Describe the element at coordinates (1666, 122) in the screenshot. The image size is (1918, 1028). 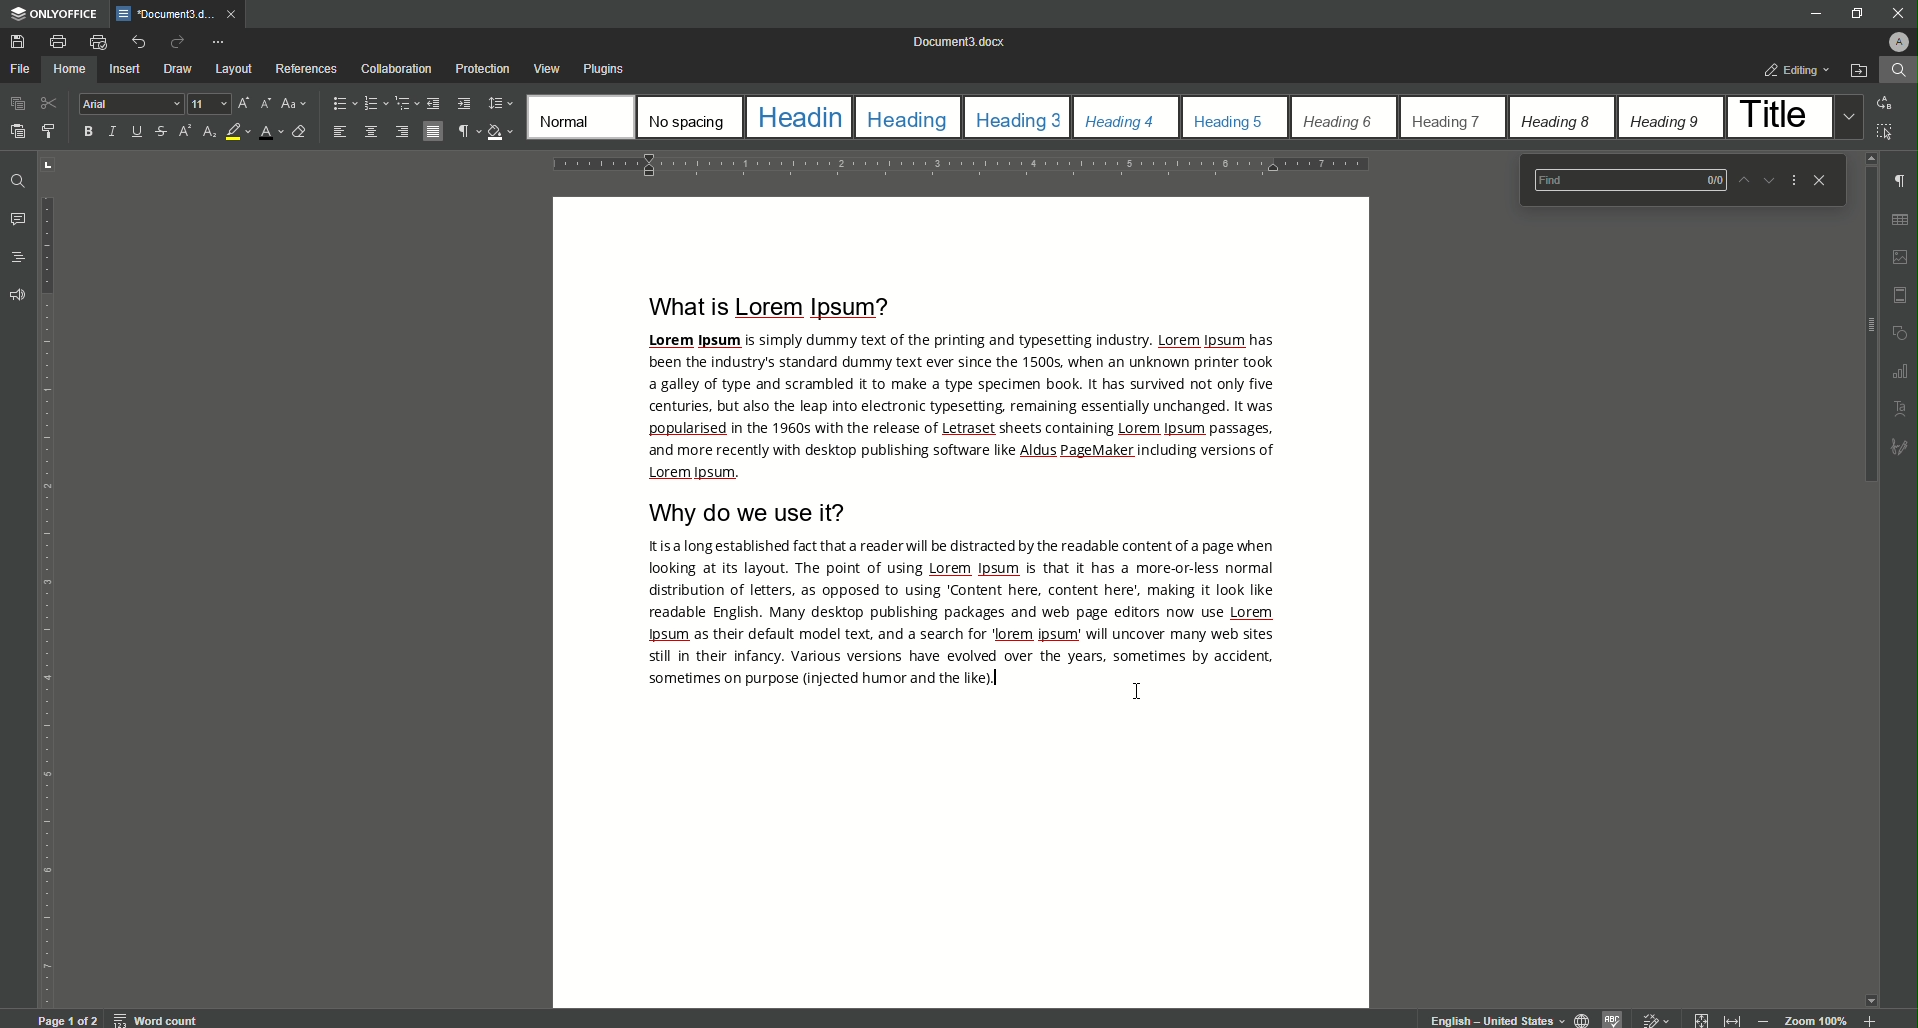
I see `Heading 9` at that location.